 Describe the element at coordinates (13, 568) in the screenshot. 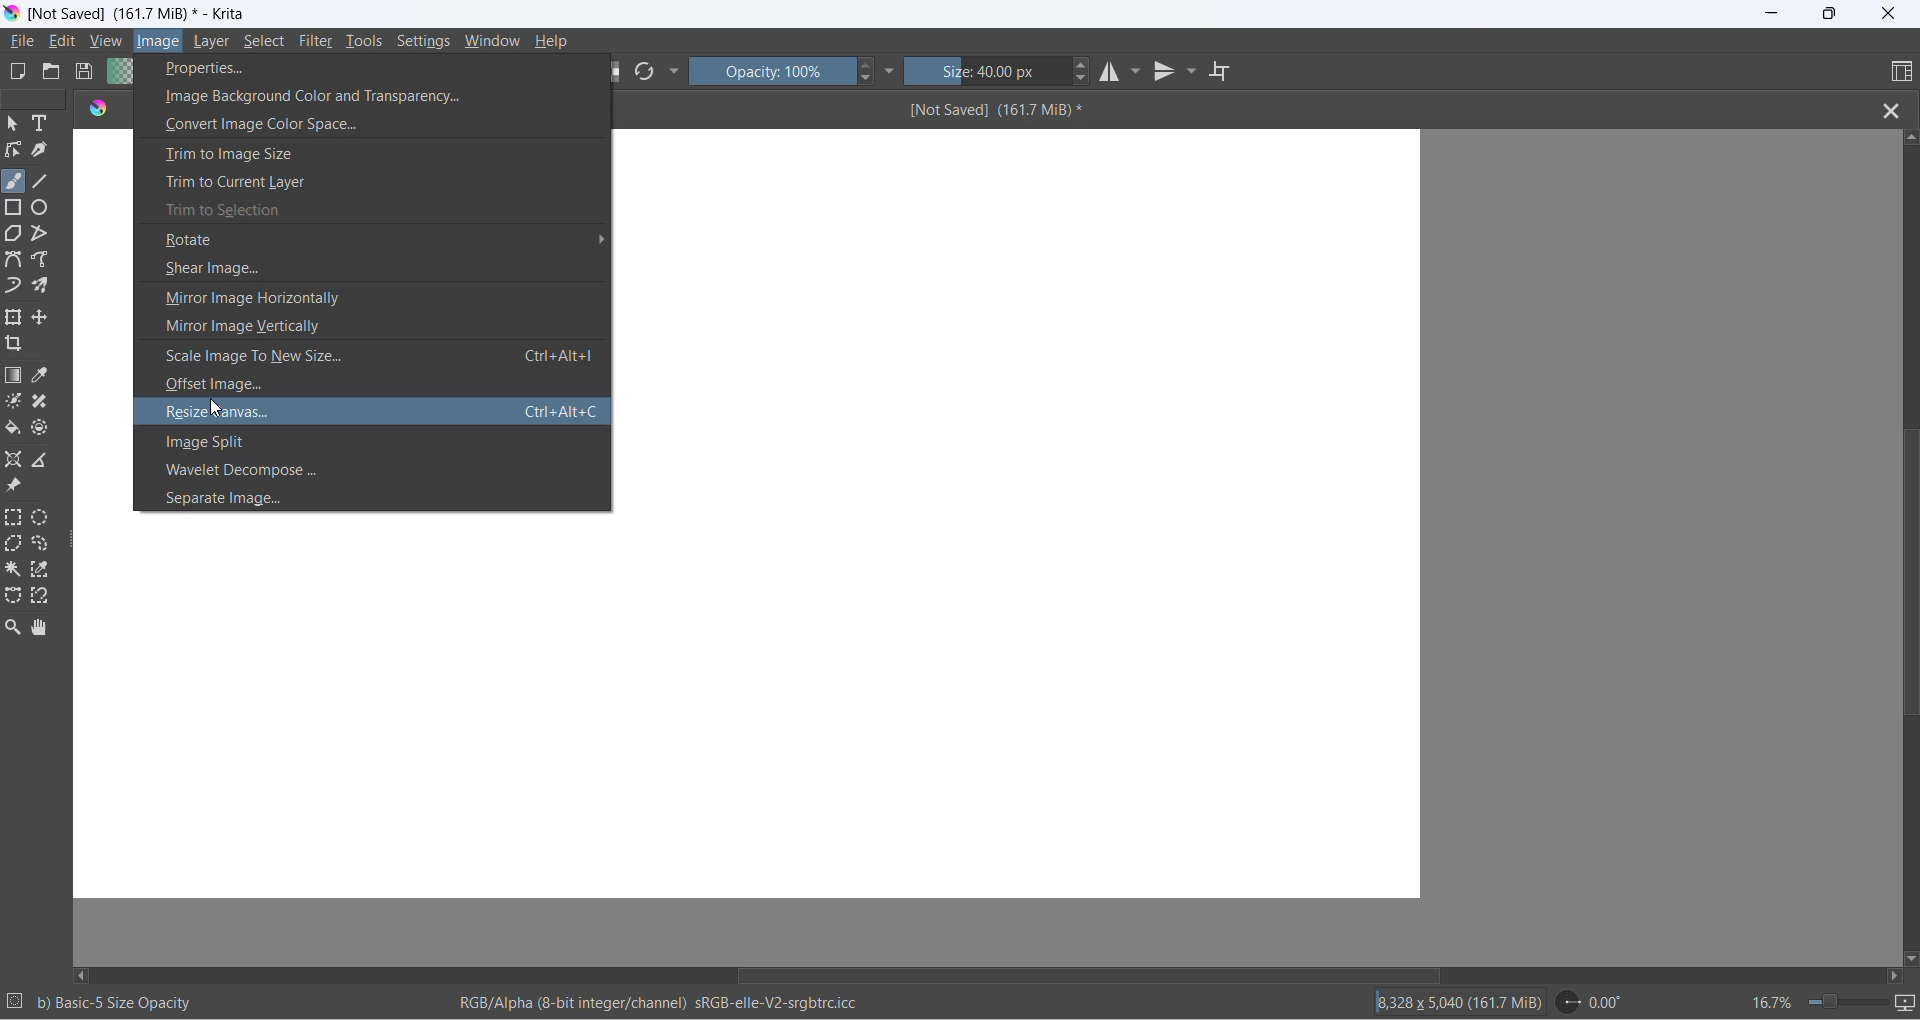

I see `contiguous selection tool` at that location.